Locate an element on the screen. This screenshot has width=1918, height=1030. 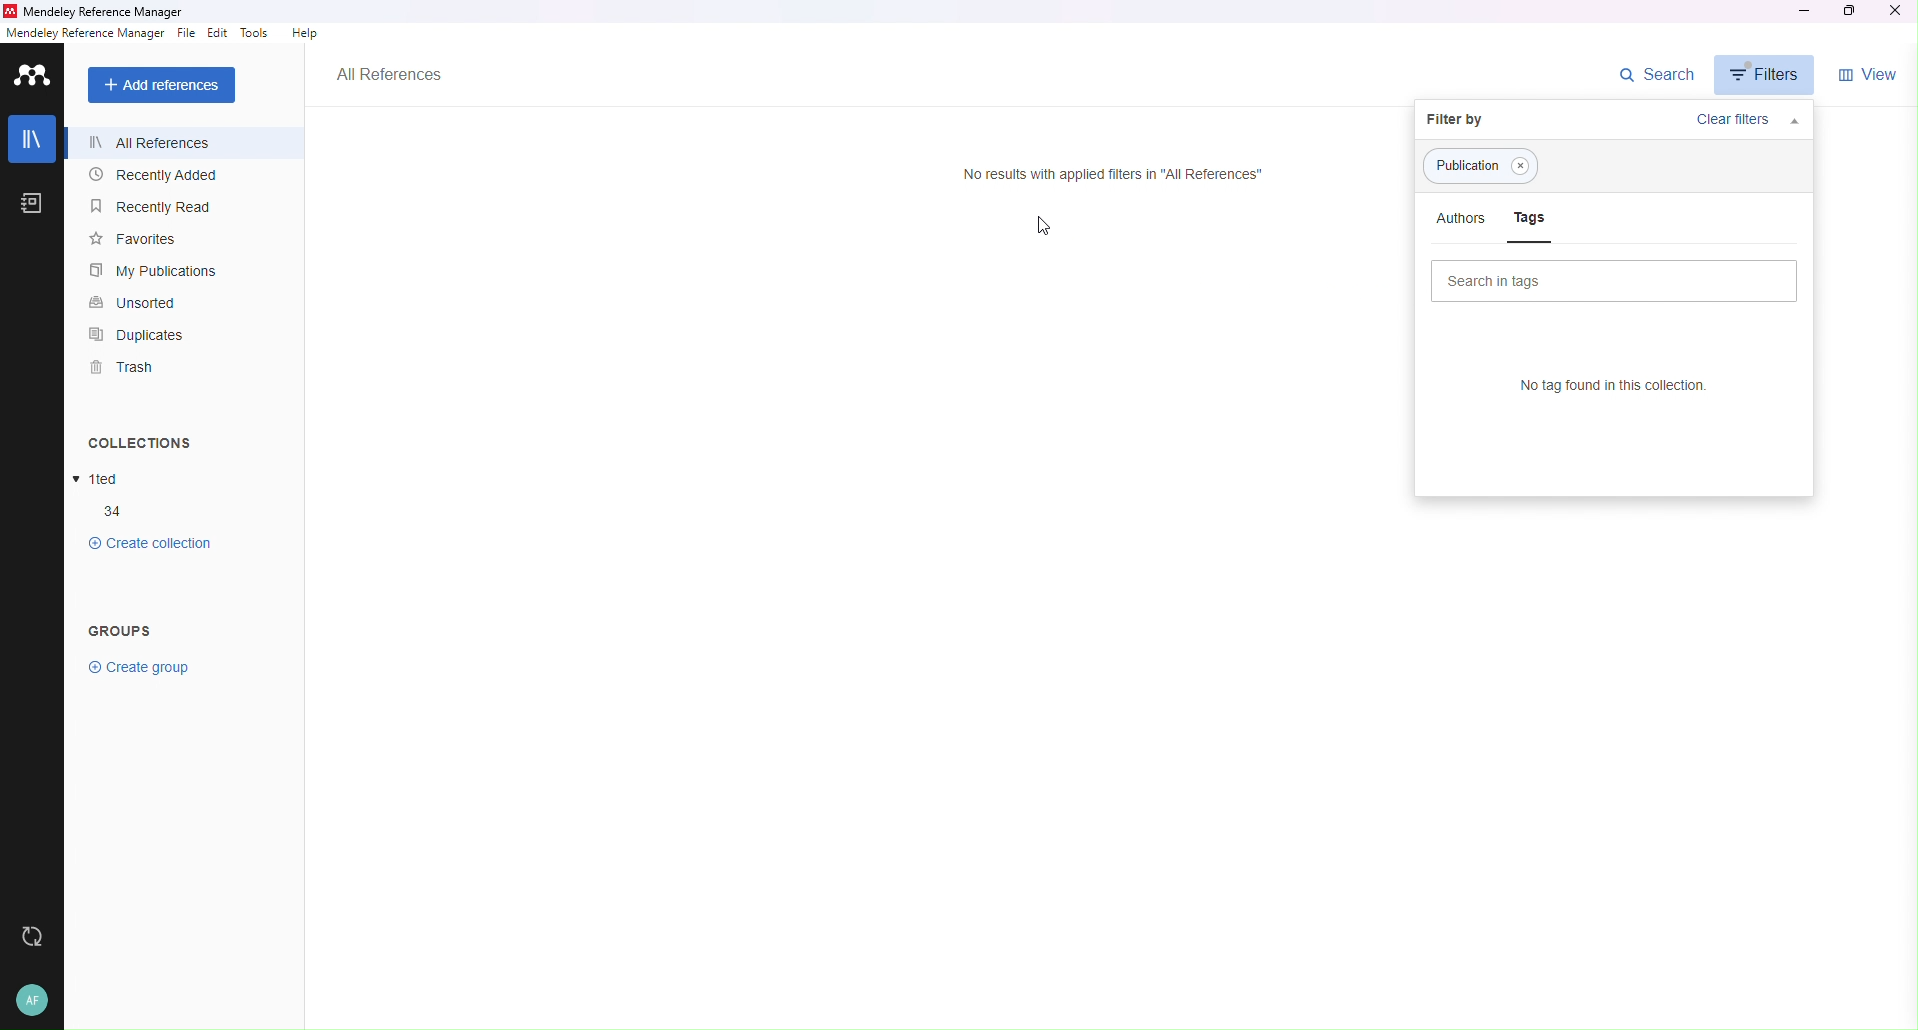
Library is located at coordinates (31, 138).